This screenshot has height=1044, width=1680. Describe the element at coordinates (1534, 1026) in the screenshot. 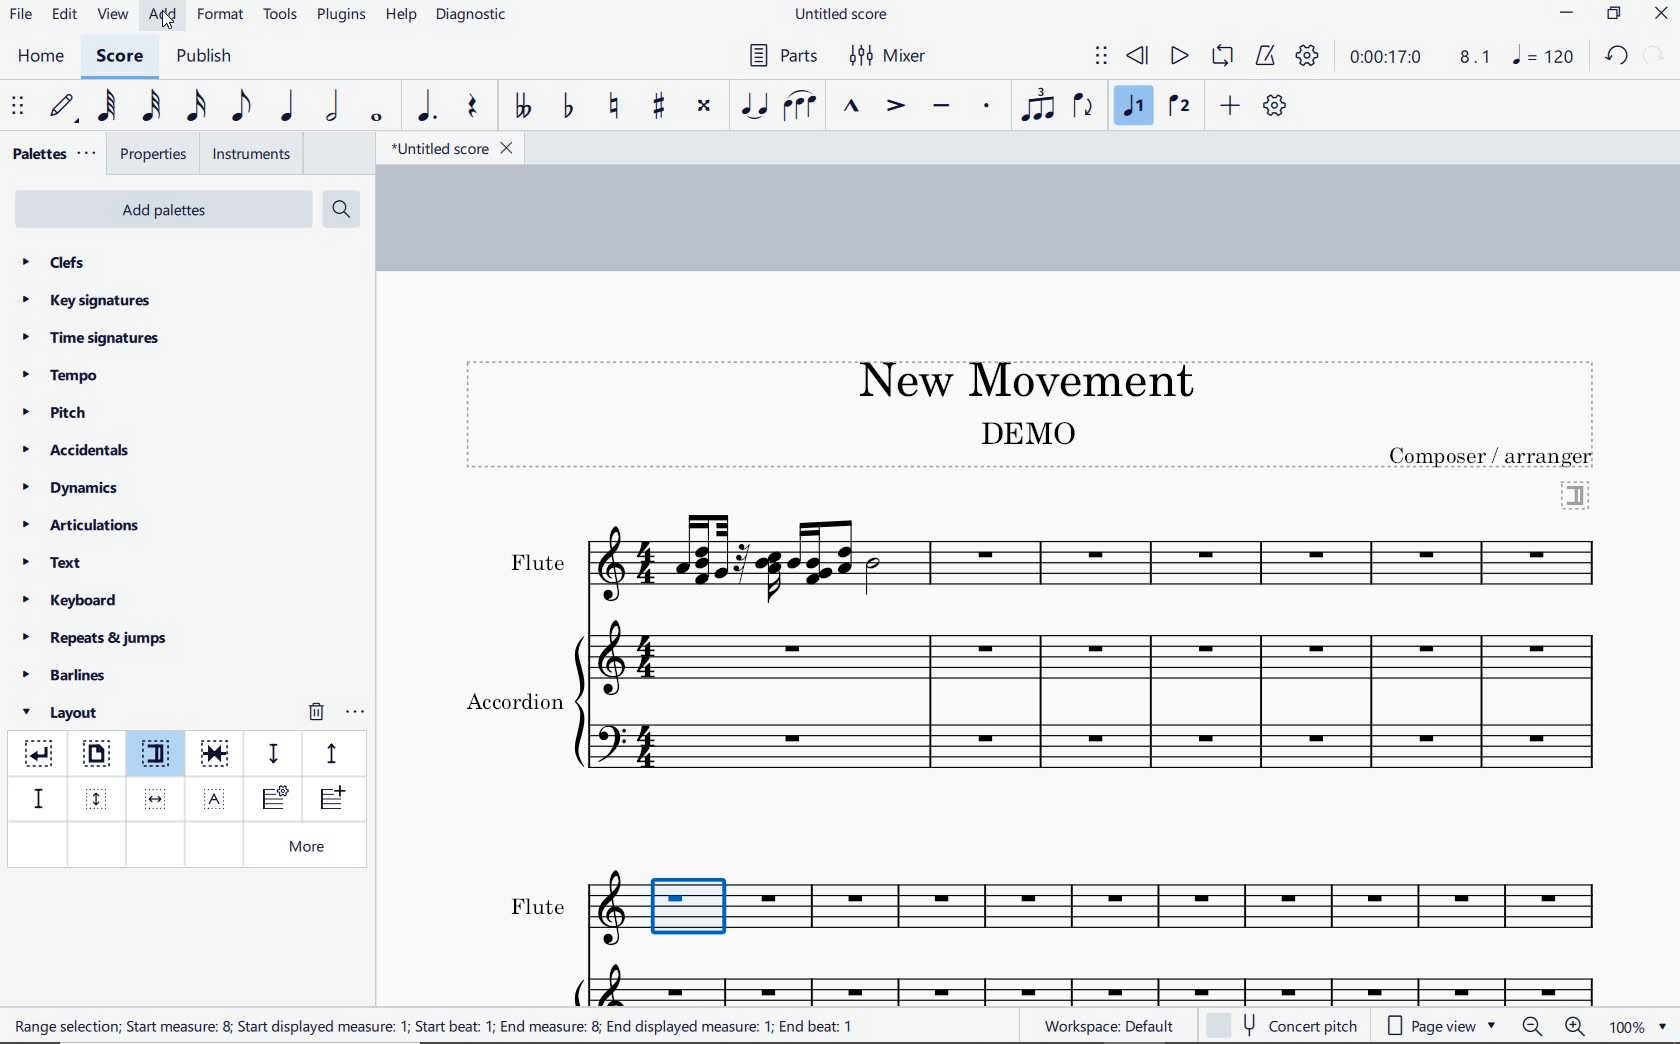

I see `zoom out` at that location.